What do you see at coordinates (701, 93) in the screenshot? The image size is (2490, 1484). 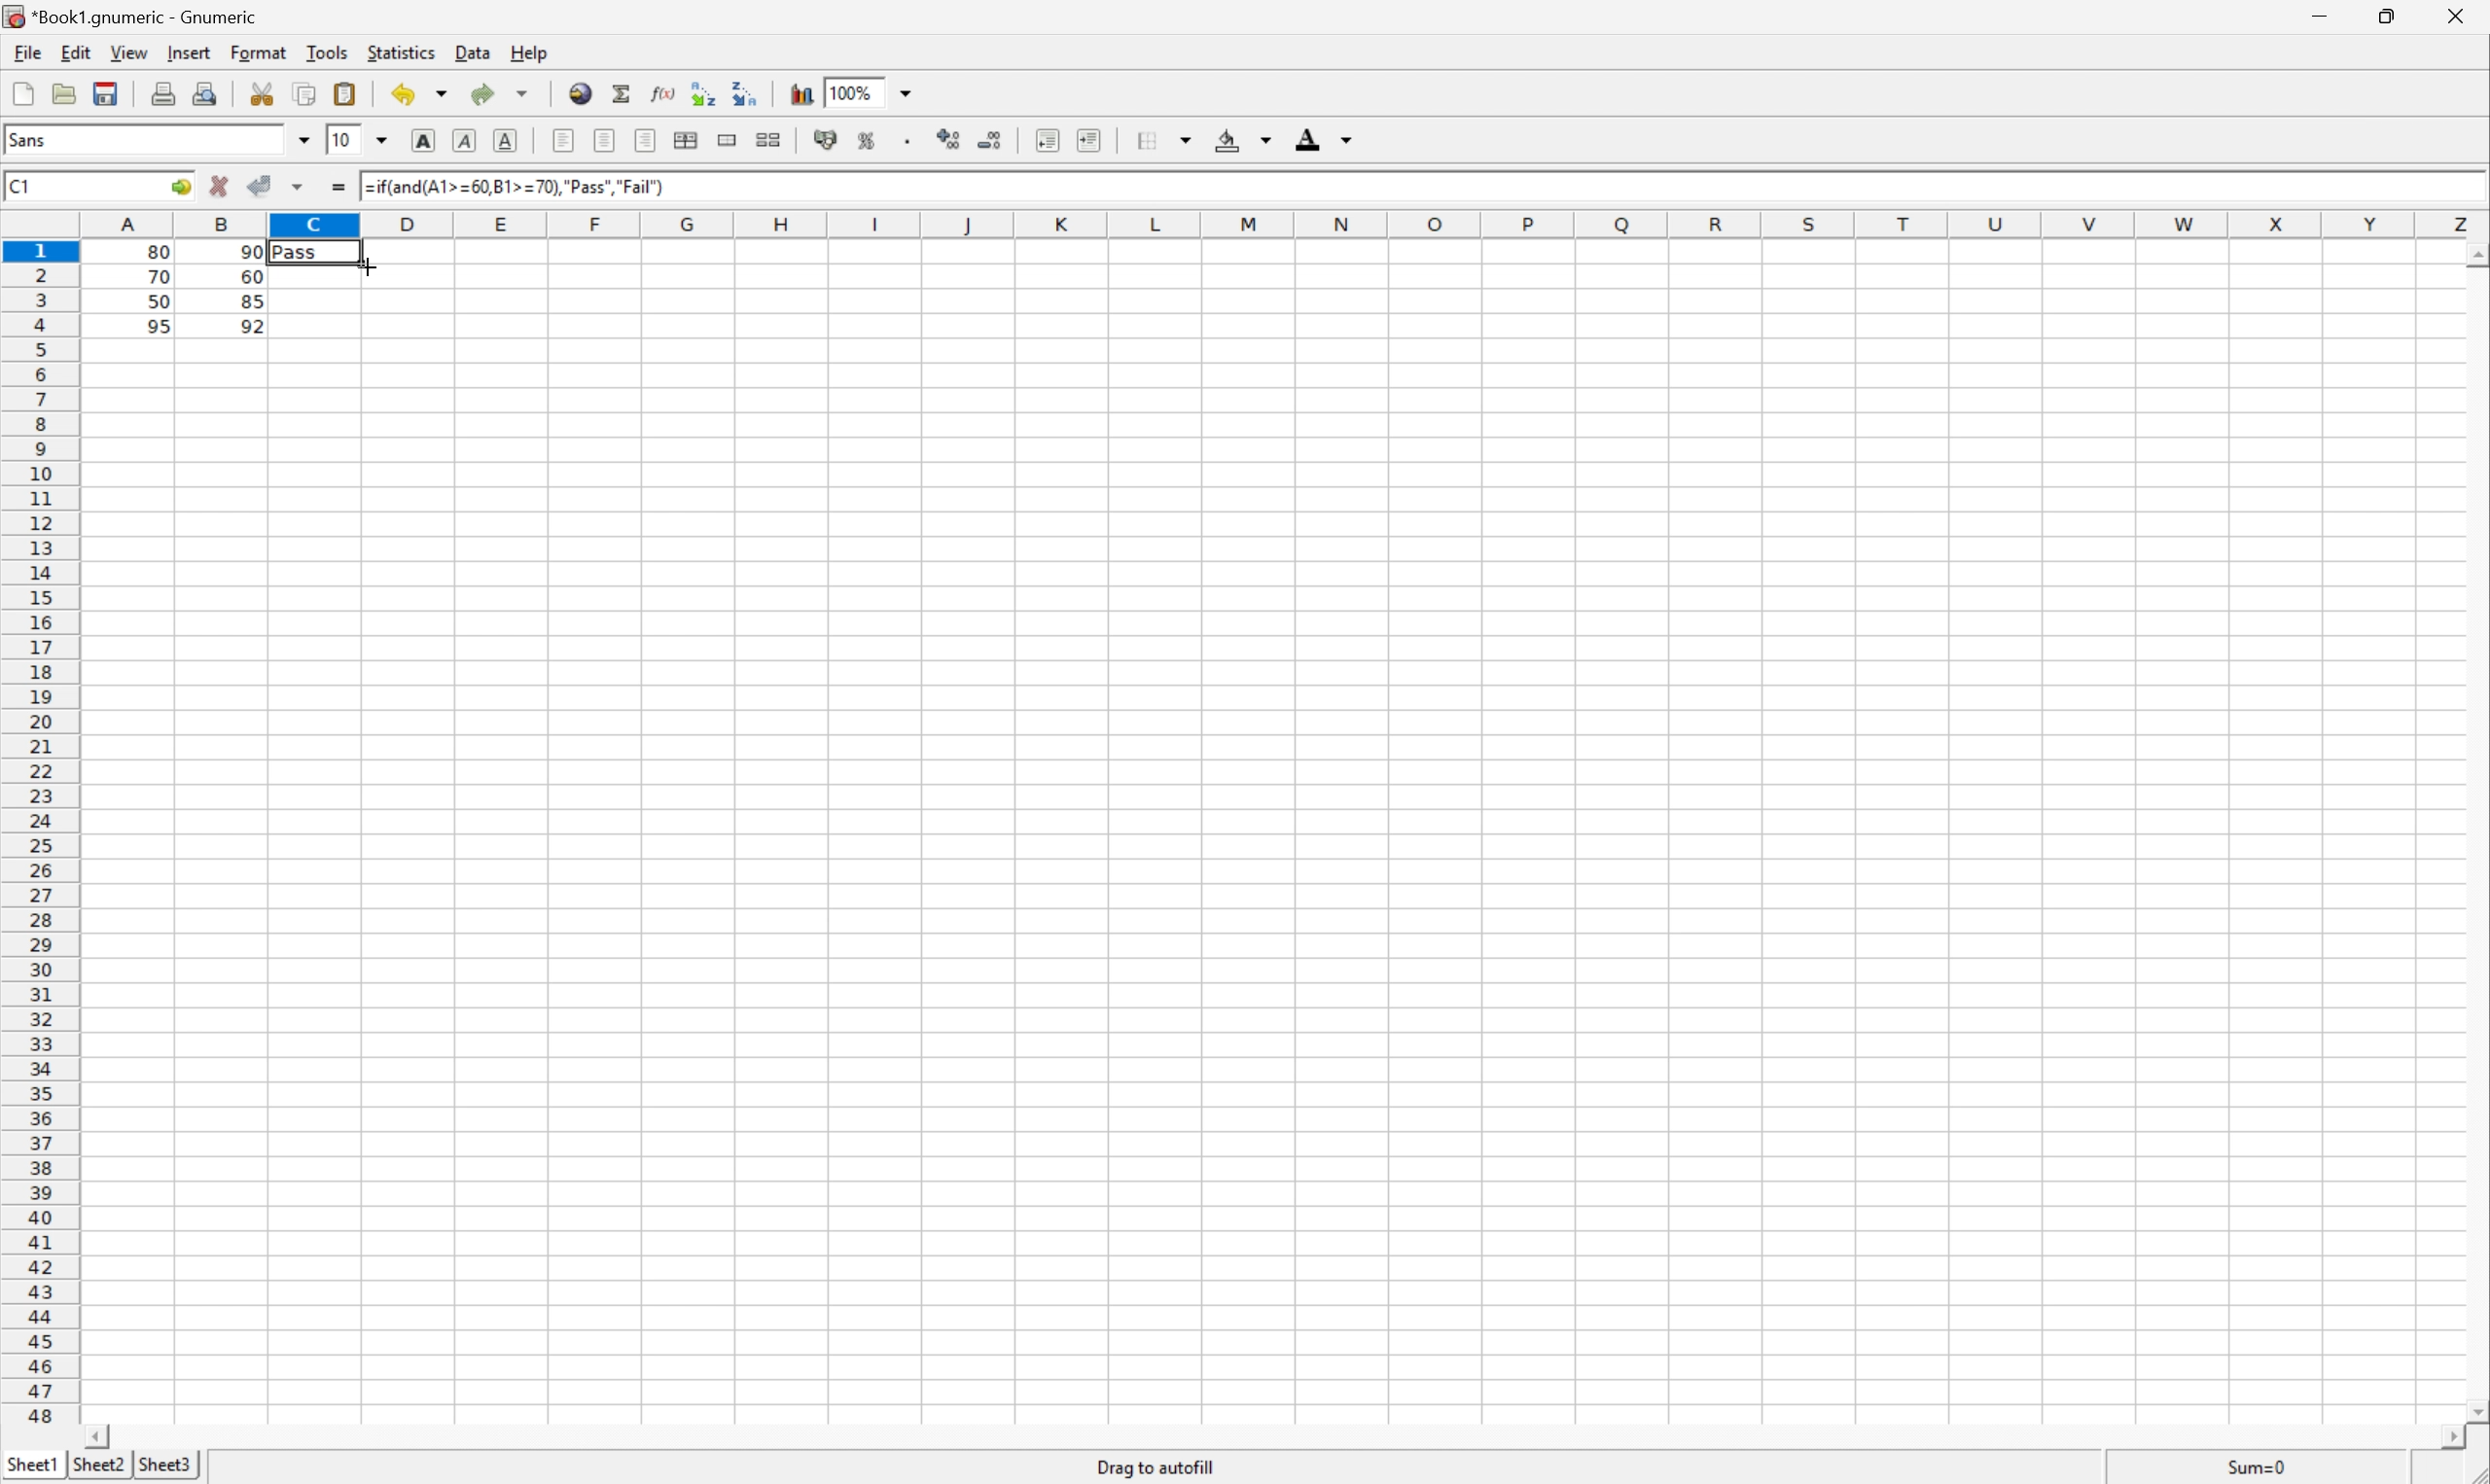 I see `Sort the selected region in ascending order based on the first column selected` at bounding box center [701, 93].